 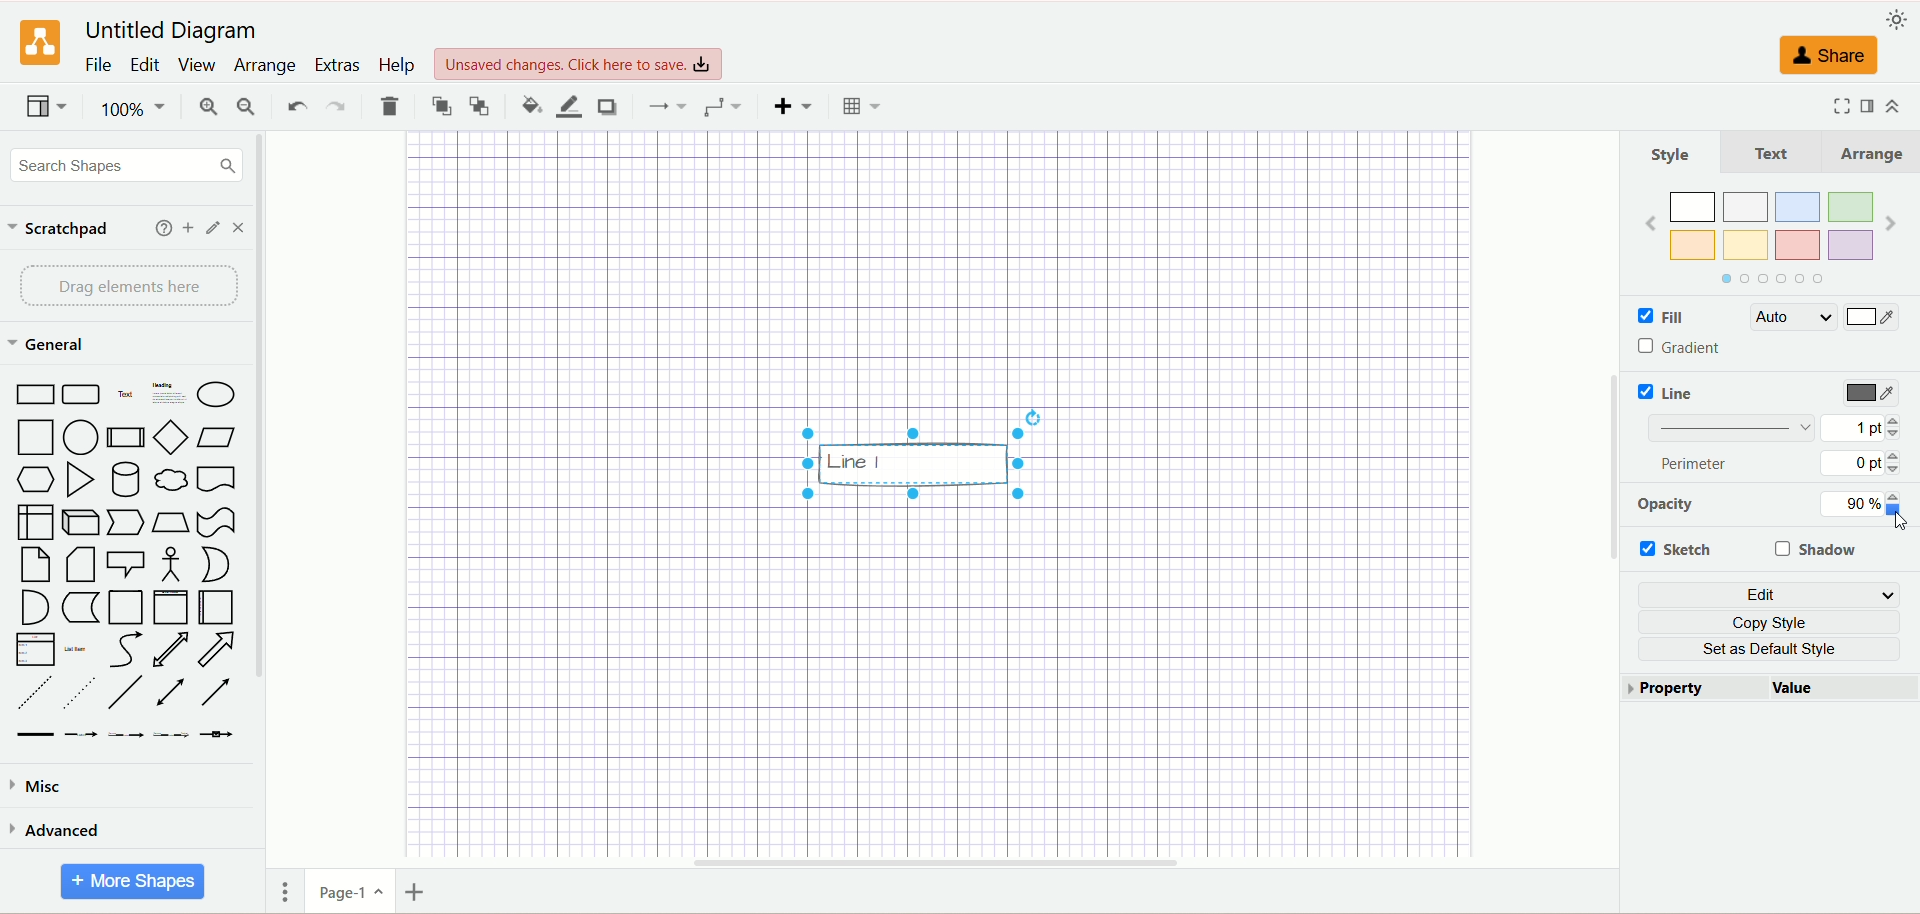 I want to click on Color, so click(x=1876, y=321).